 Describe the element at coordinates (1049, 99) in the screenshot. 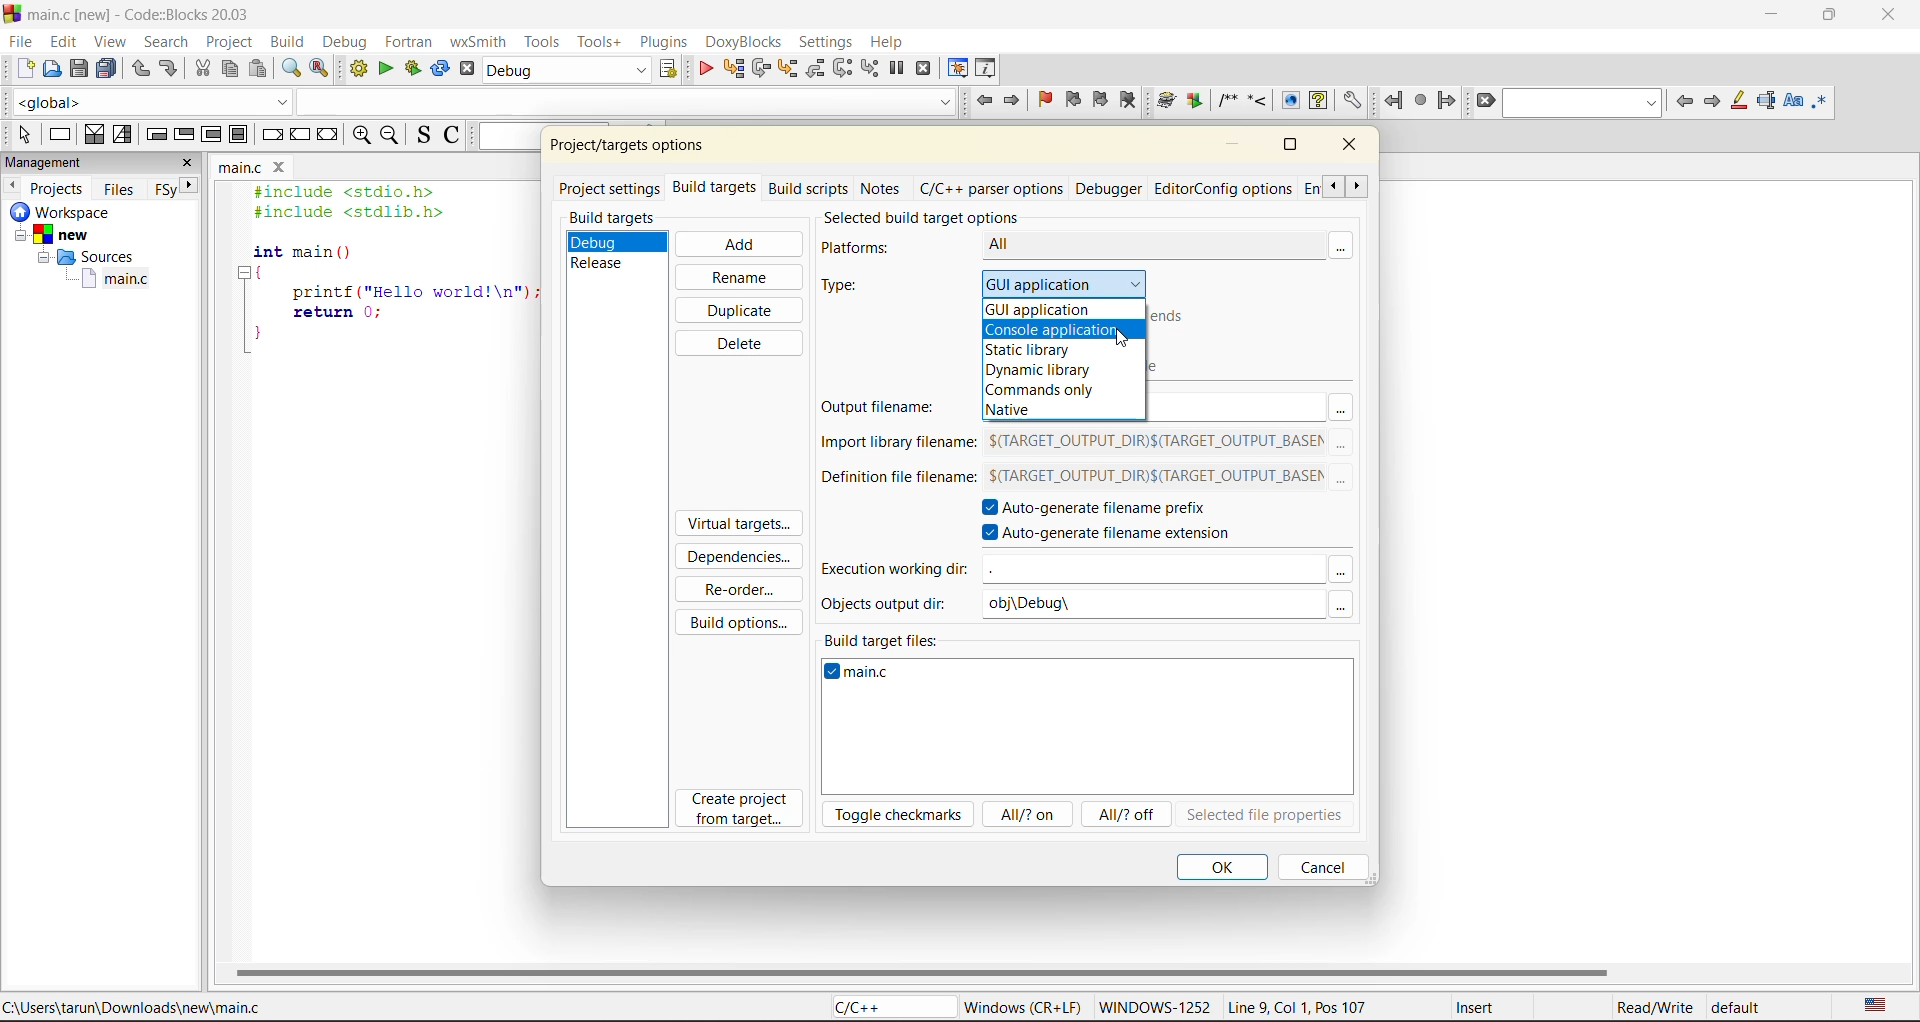

I see `toggle bookmark` at that location.